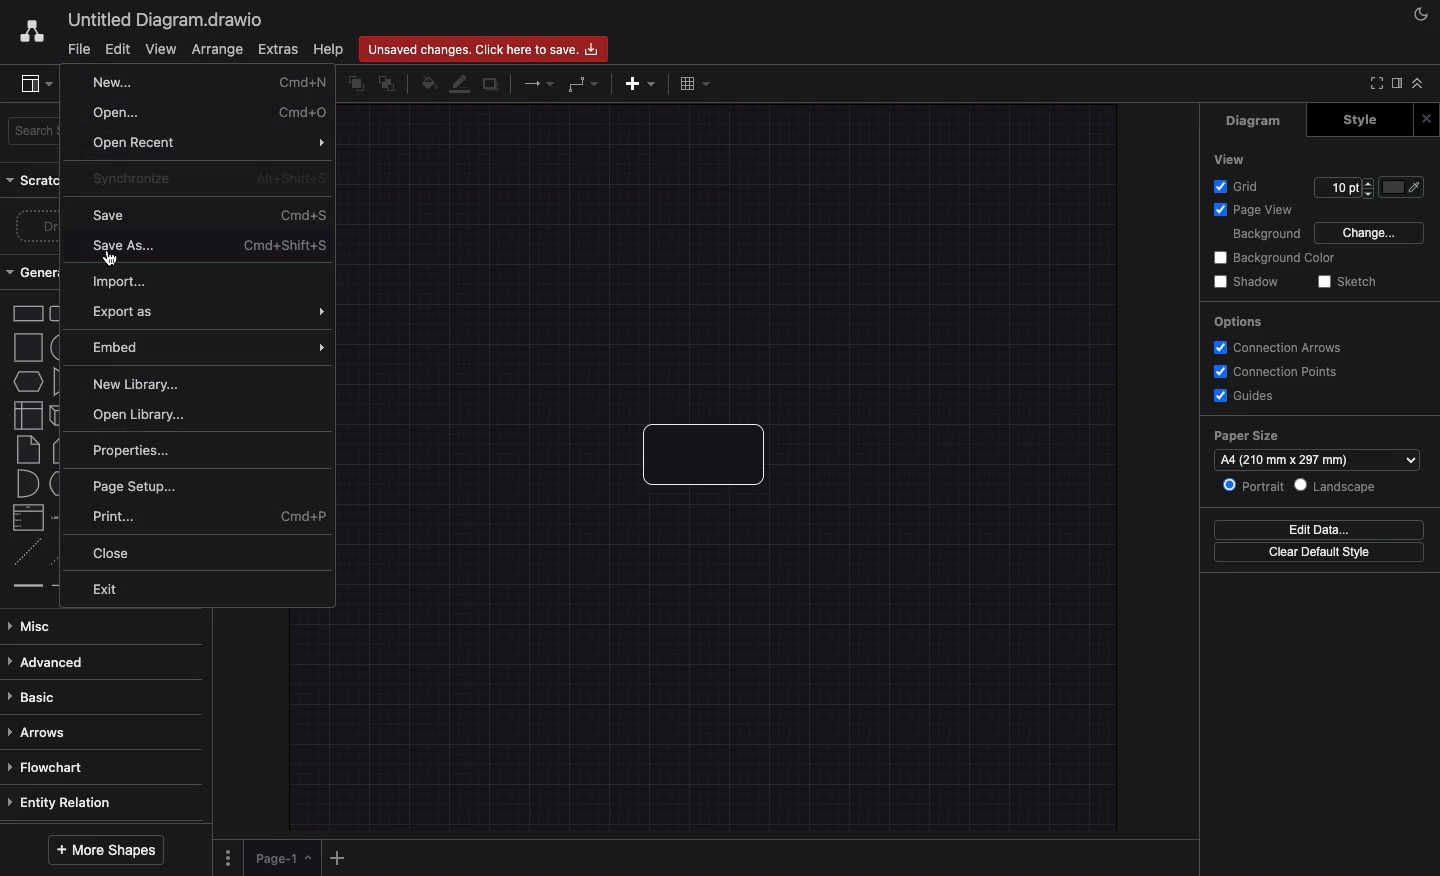 The width and height of the screenshot is (1440, 876). What do you see at coordinates (229, 858) in the screenshot?
I see `Options` at bounding box center [229, 858].